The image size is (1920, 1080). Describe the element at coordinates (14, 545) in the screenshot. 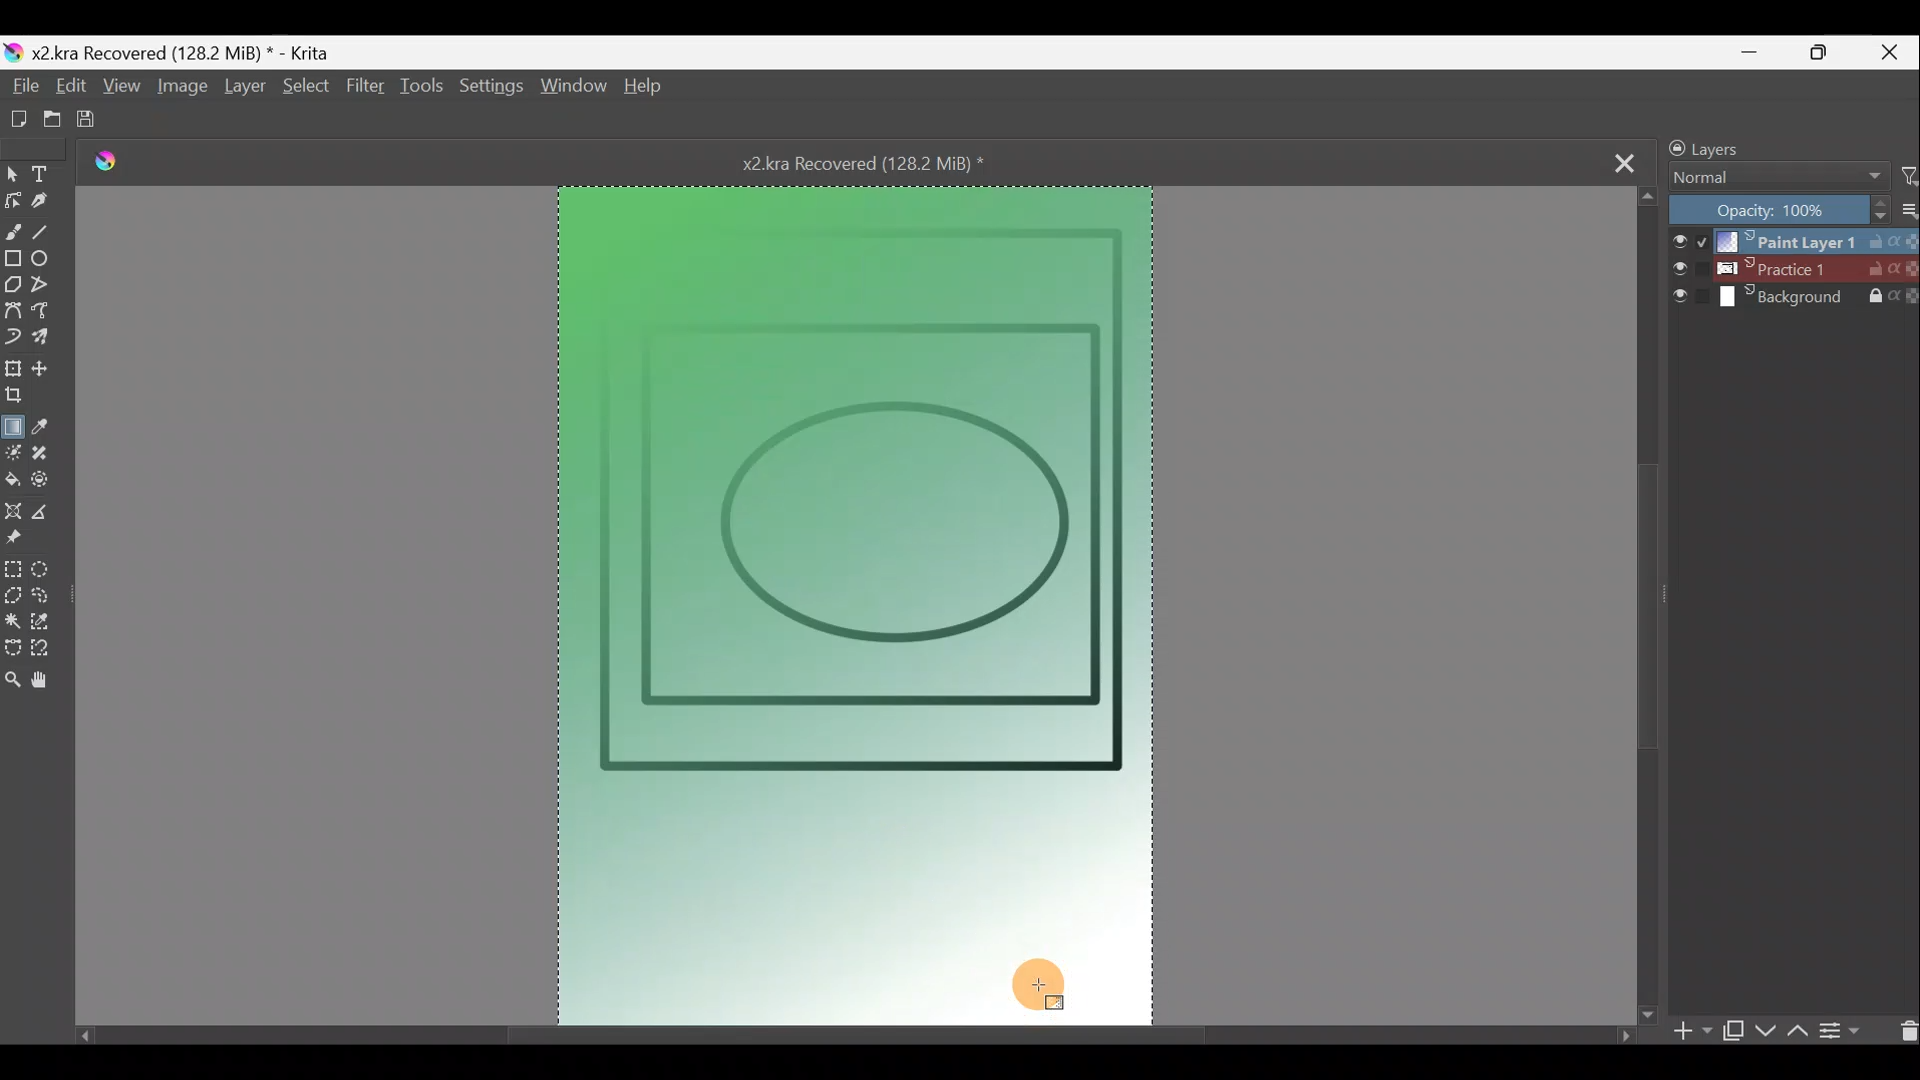

I see `Reference images tool` at that location.